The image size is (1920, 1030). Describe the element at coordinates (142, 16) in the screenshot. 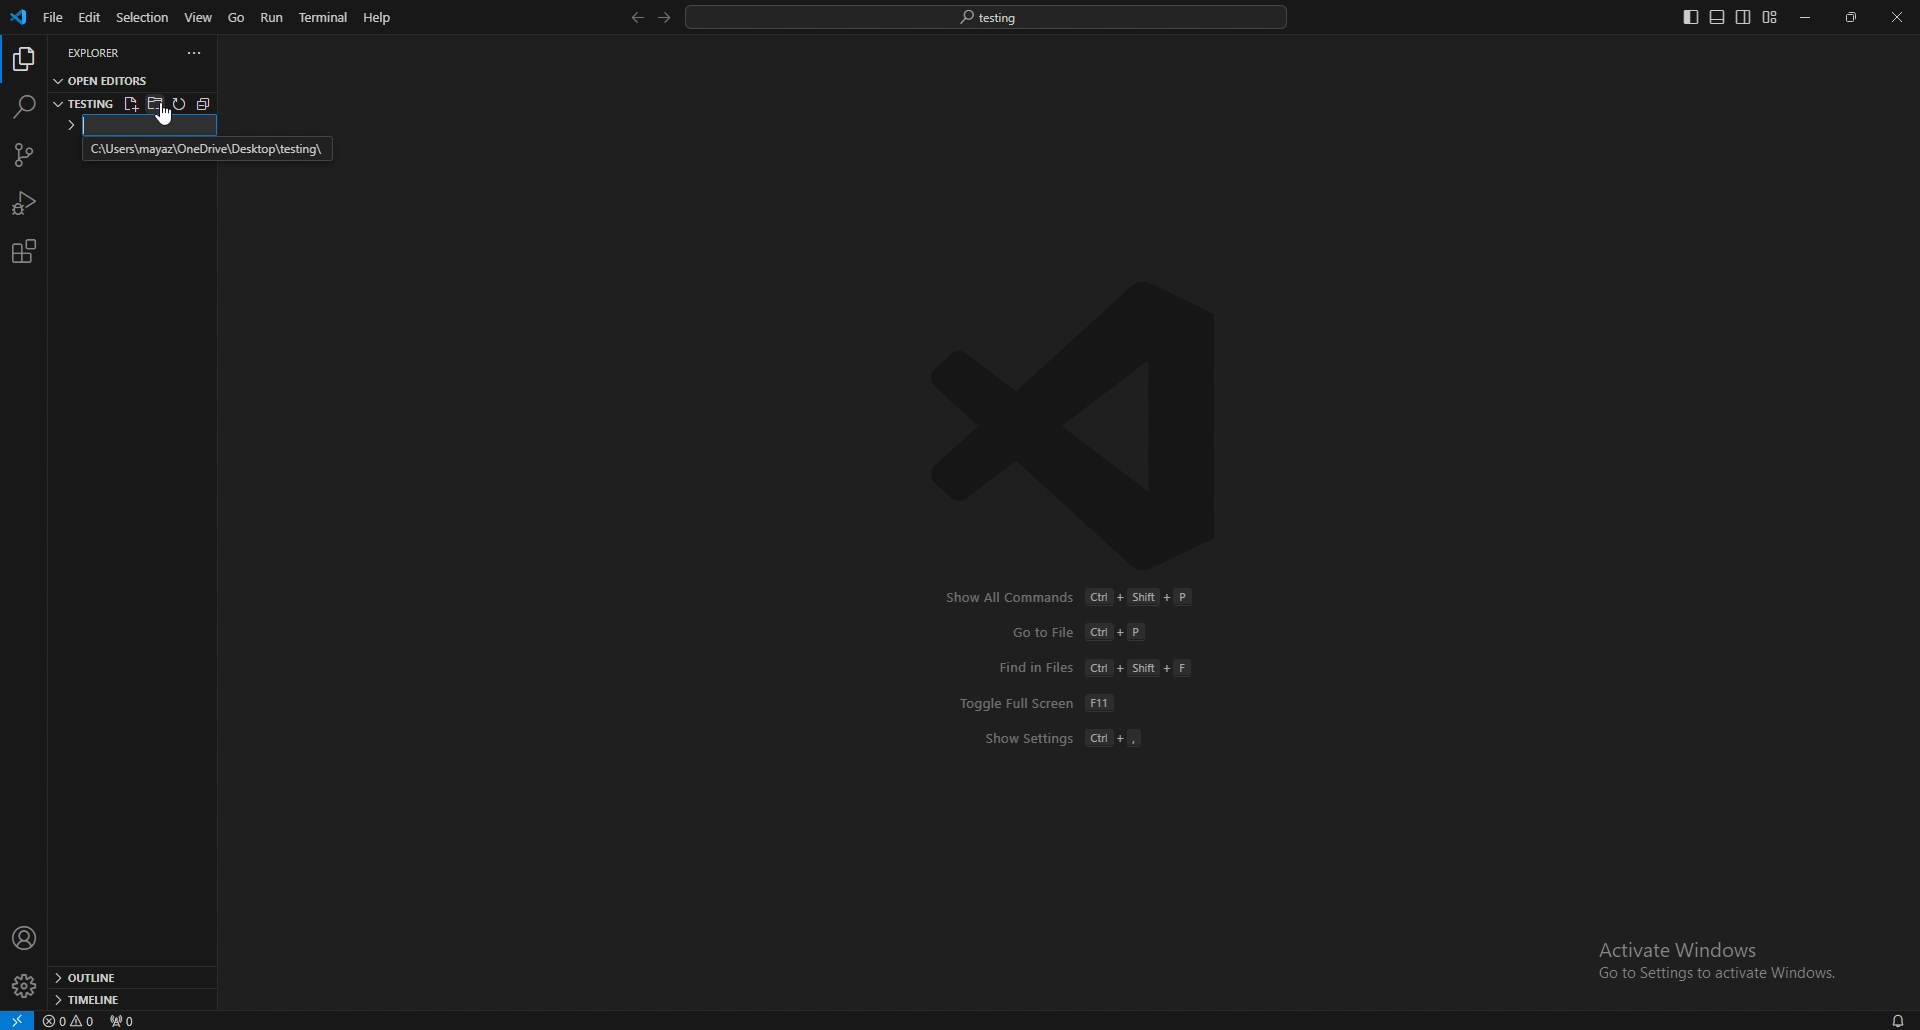

I see `selection` at that location.